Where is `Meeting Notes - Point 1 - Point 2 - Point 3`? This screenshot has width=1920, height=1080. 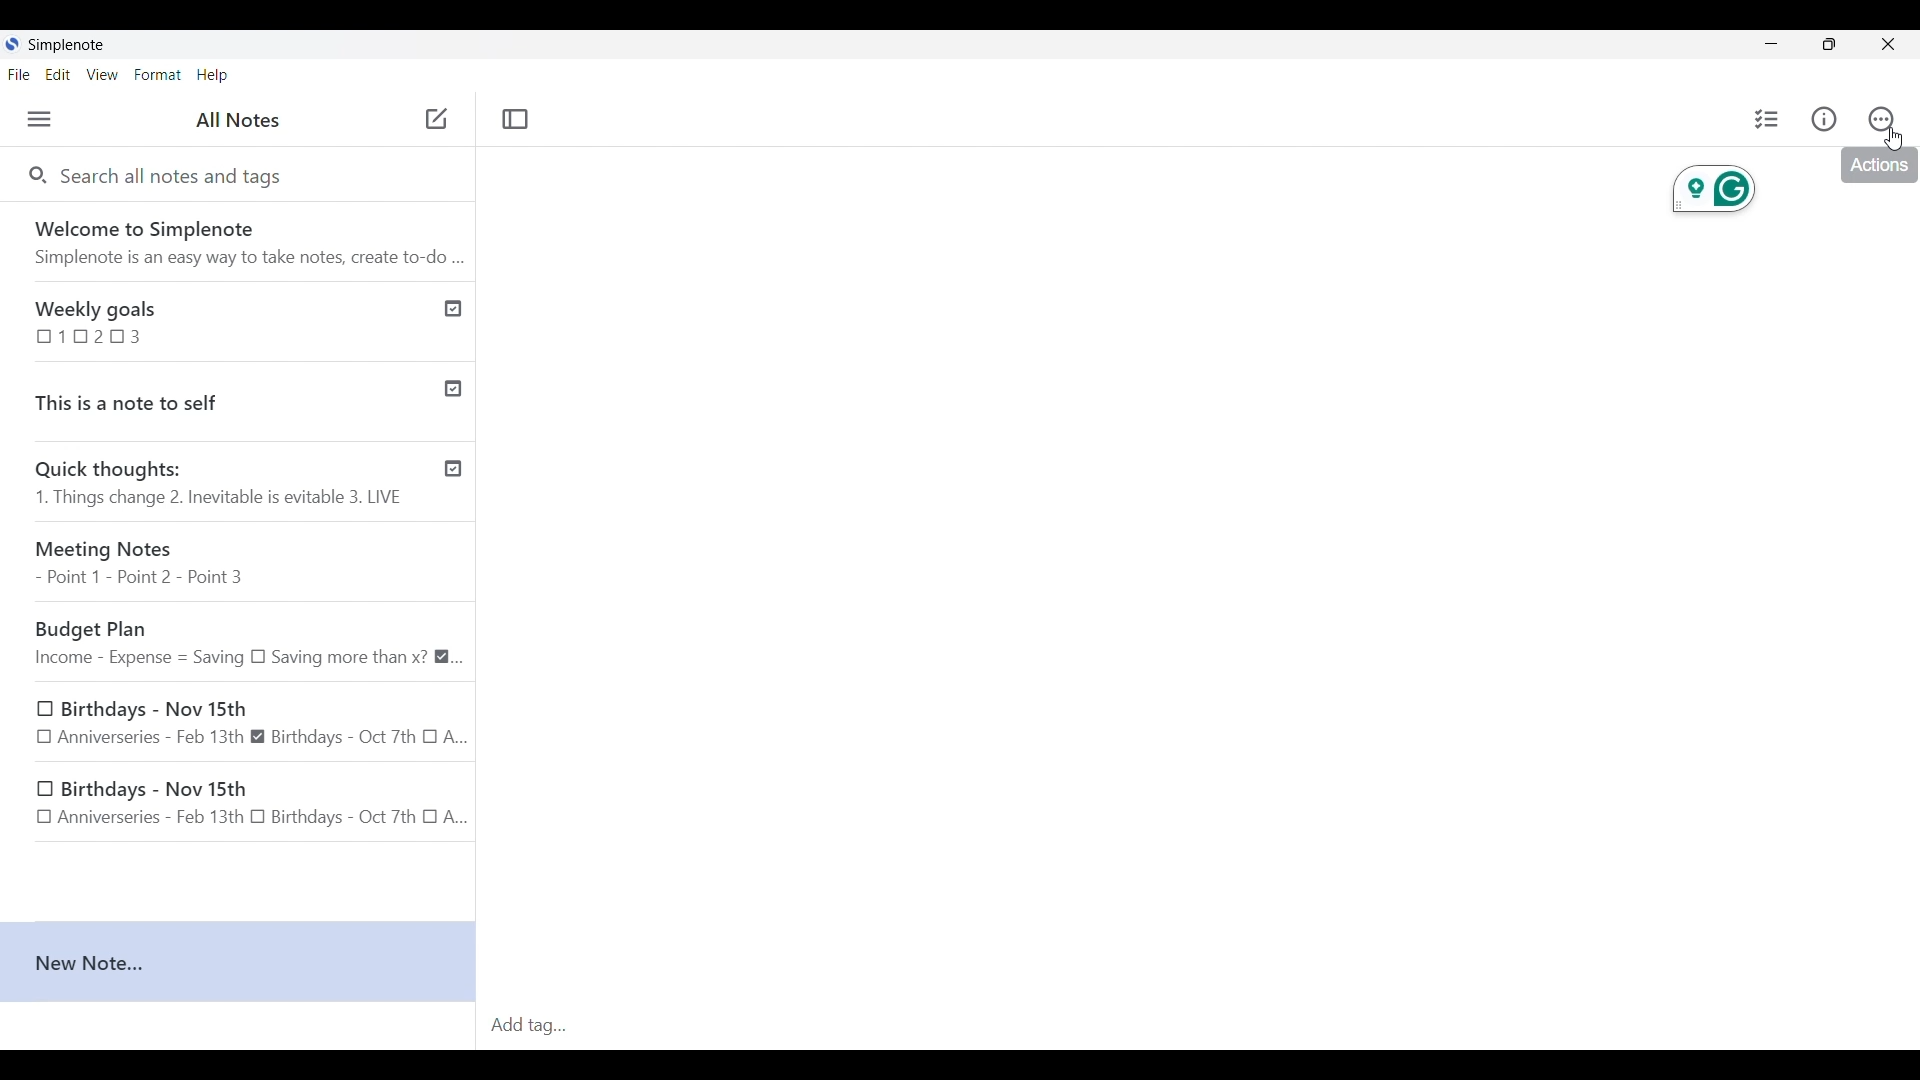
Meeting Notes - Point 1 - Point 2 - Point 3 is located at coordinates (245, 564).